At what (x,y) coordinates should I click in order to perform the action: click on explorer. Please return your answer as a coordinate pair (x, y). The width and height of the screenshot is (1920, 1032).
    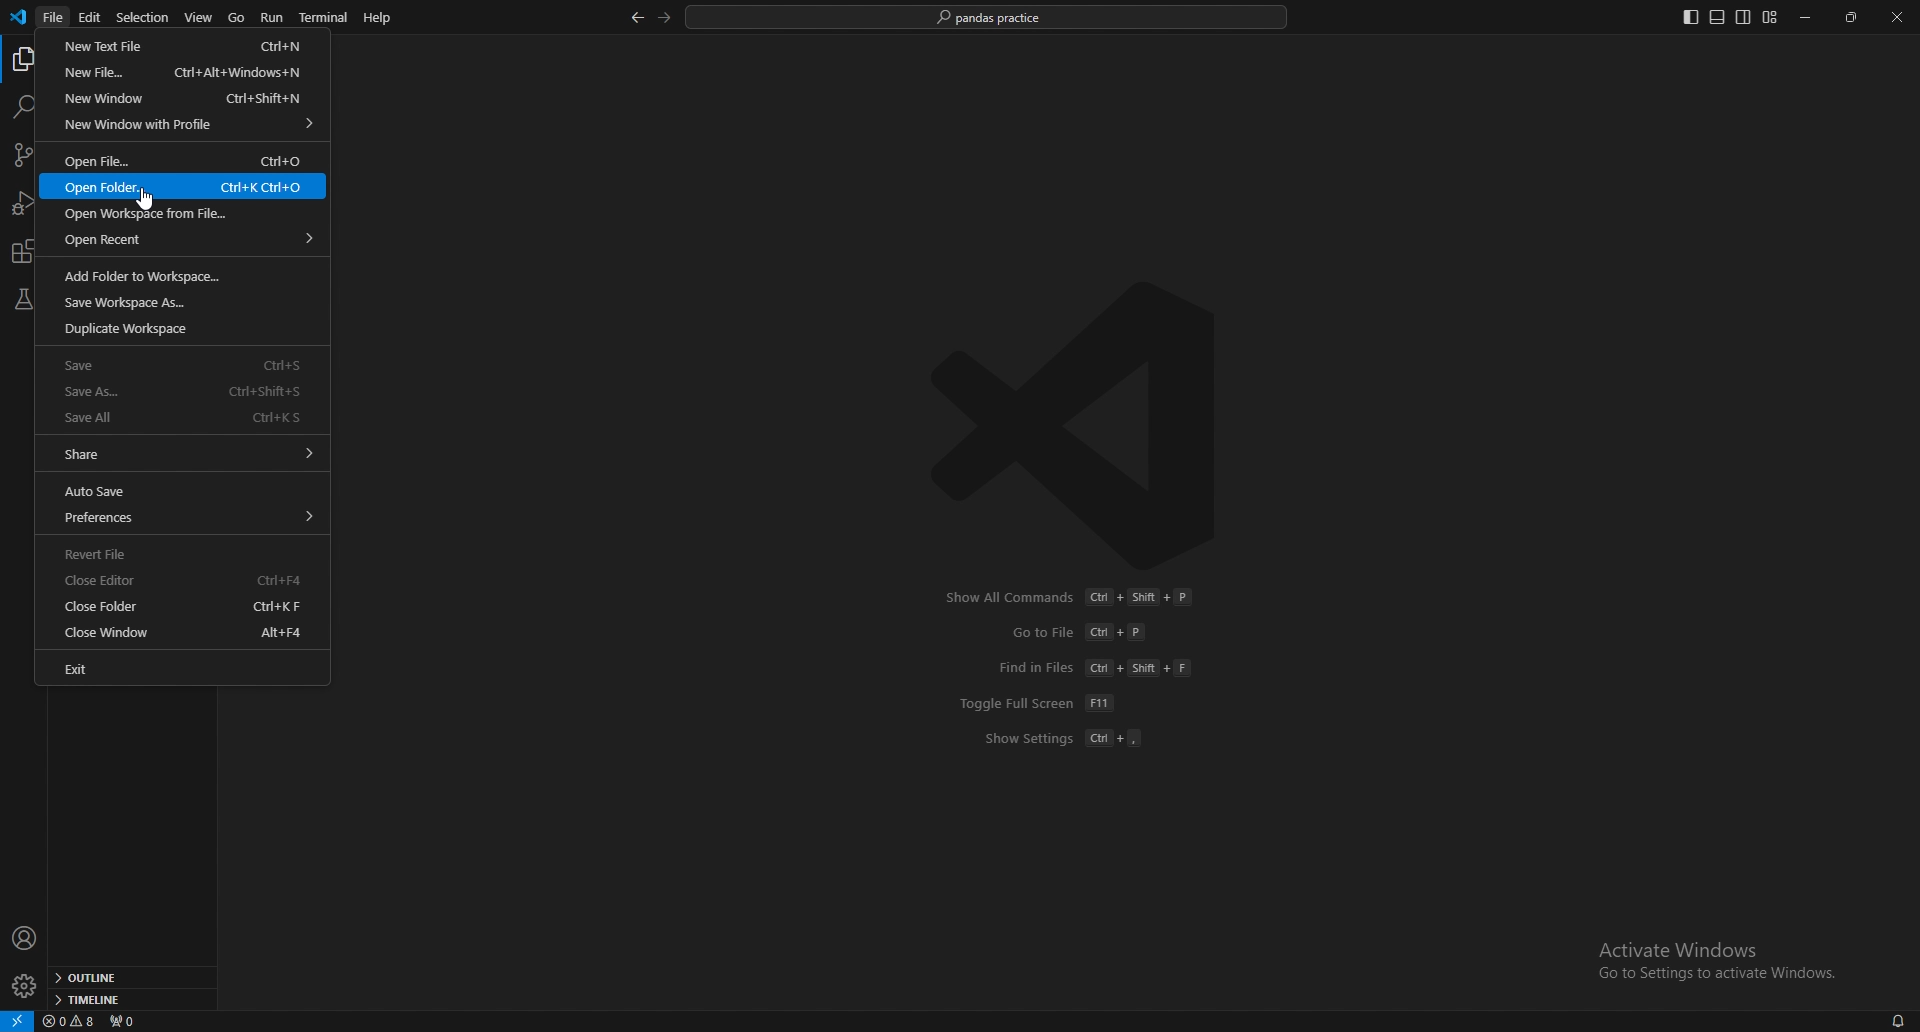
    Looking at the image, I should click on (26, 60).